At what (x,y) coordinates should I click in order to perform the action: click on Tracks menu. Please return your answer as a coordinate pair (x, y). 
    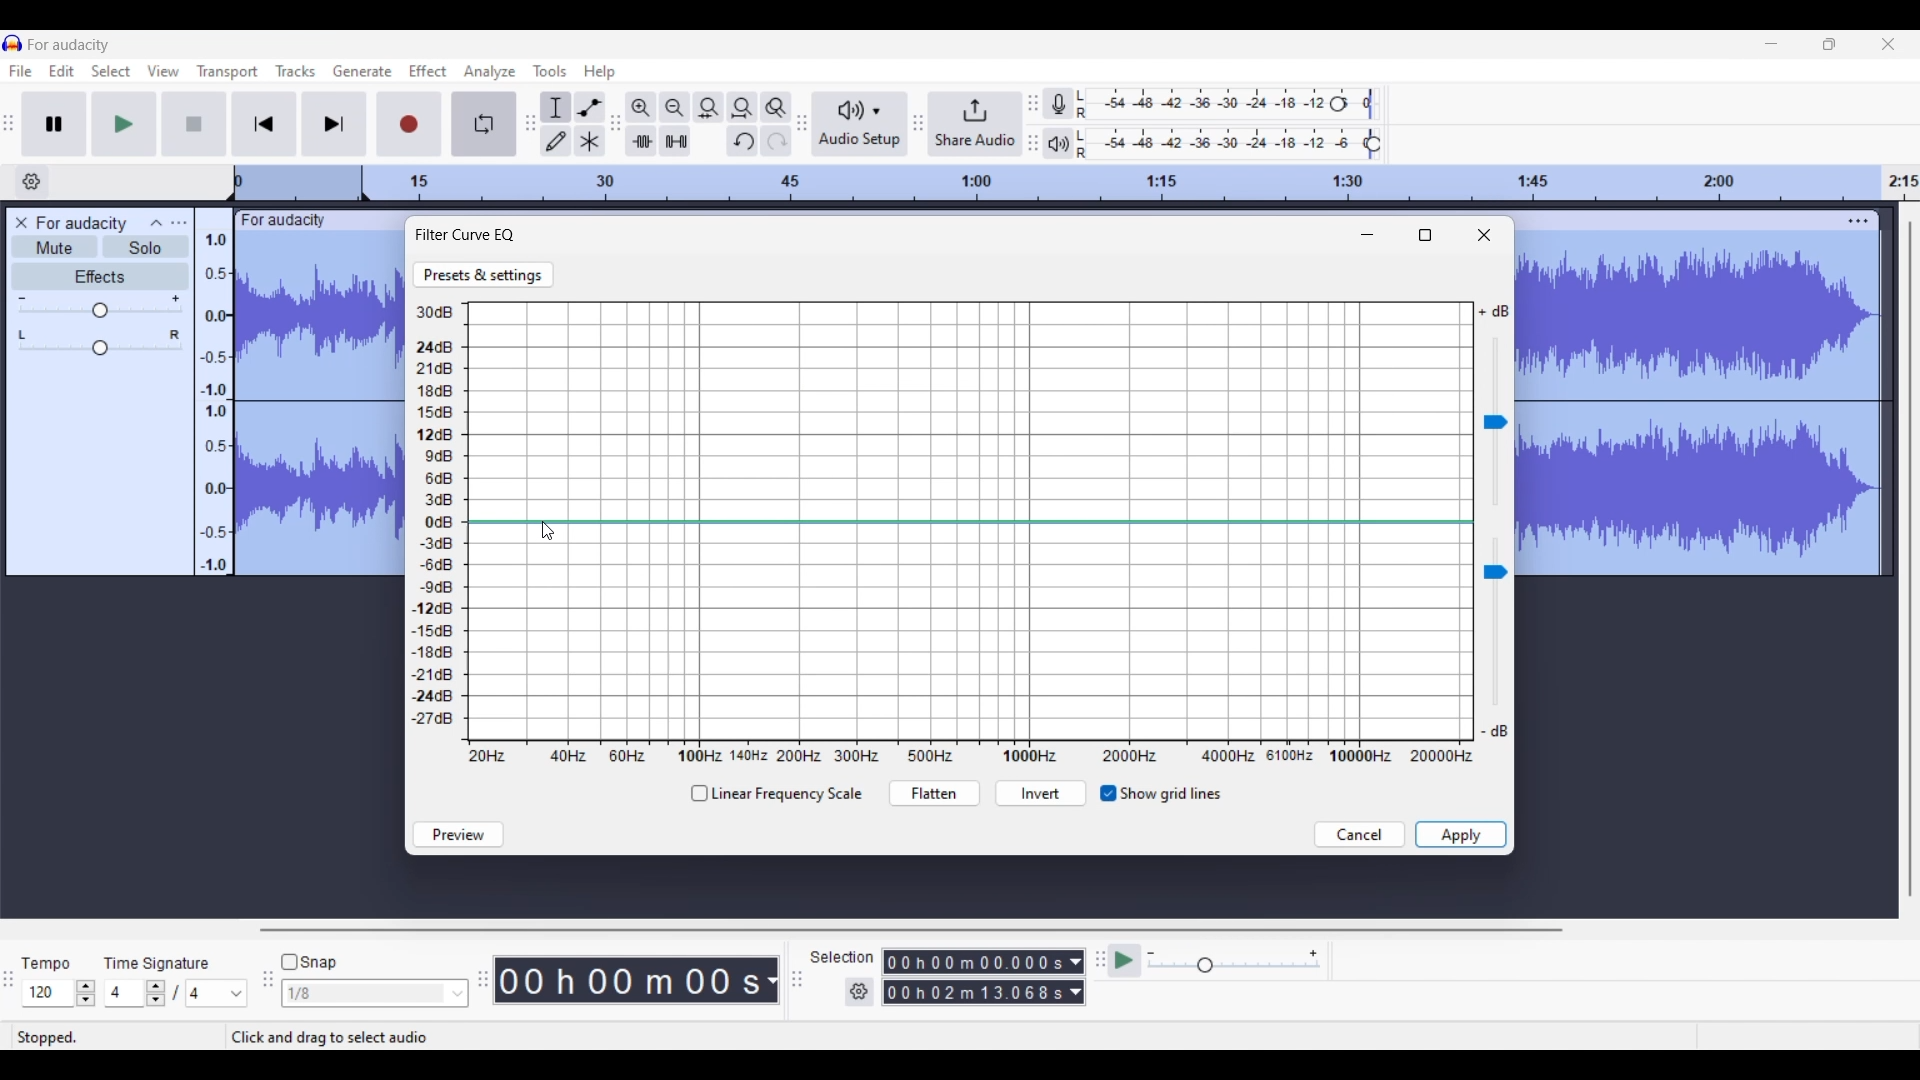
    Looking at the image, I should click on (295, 71).